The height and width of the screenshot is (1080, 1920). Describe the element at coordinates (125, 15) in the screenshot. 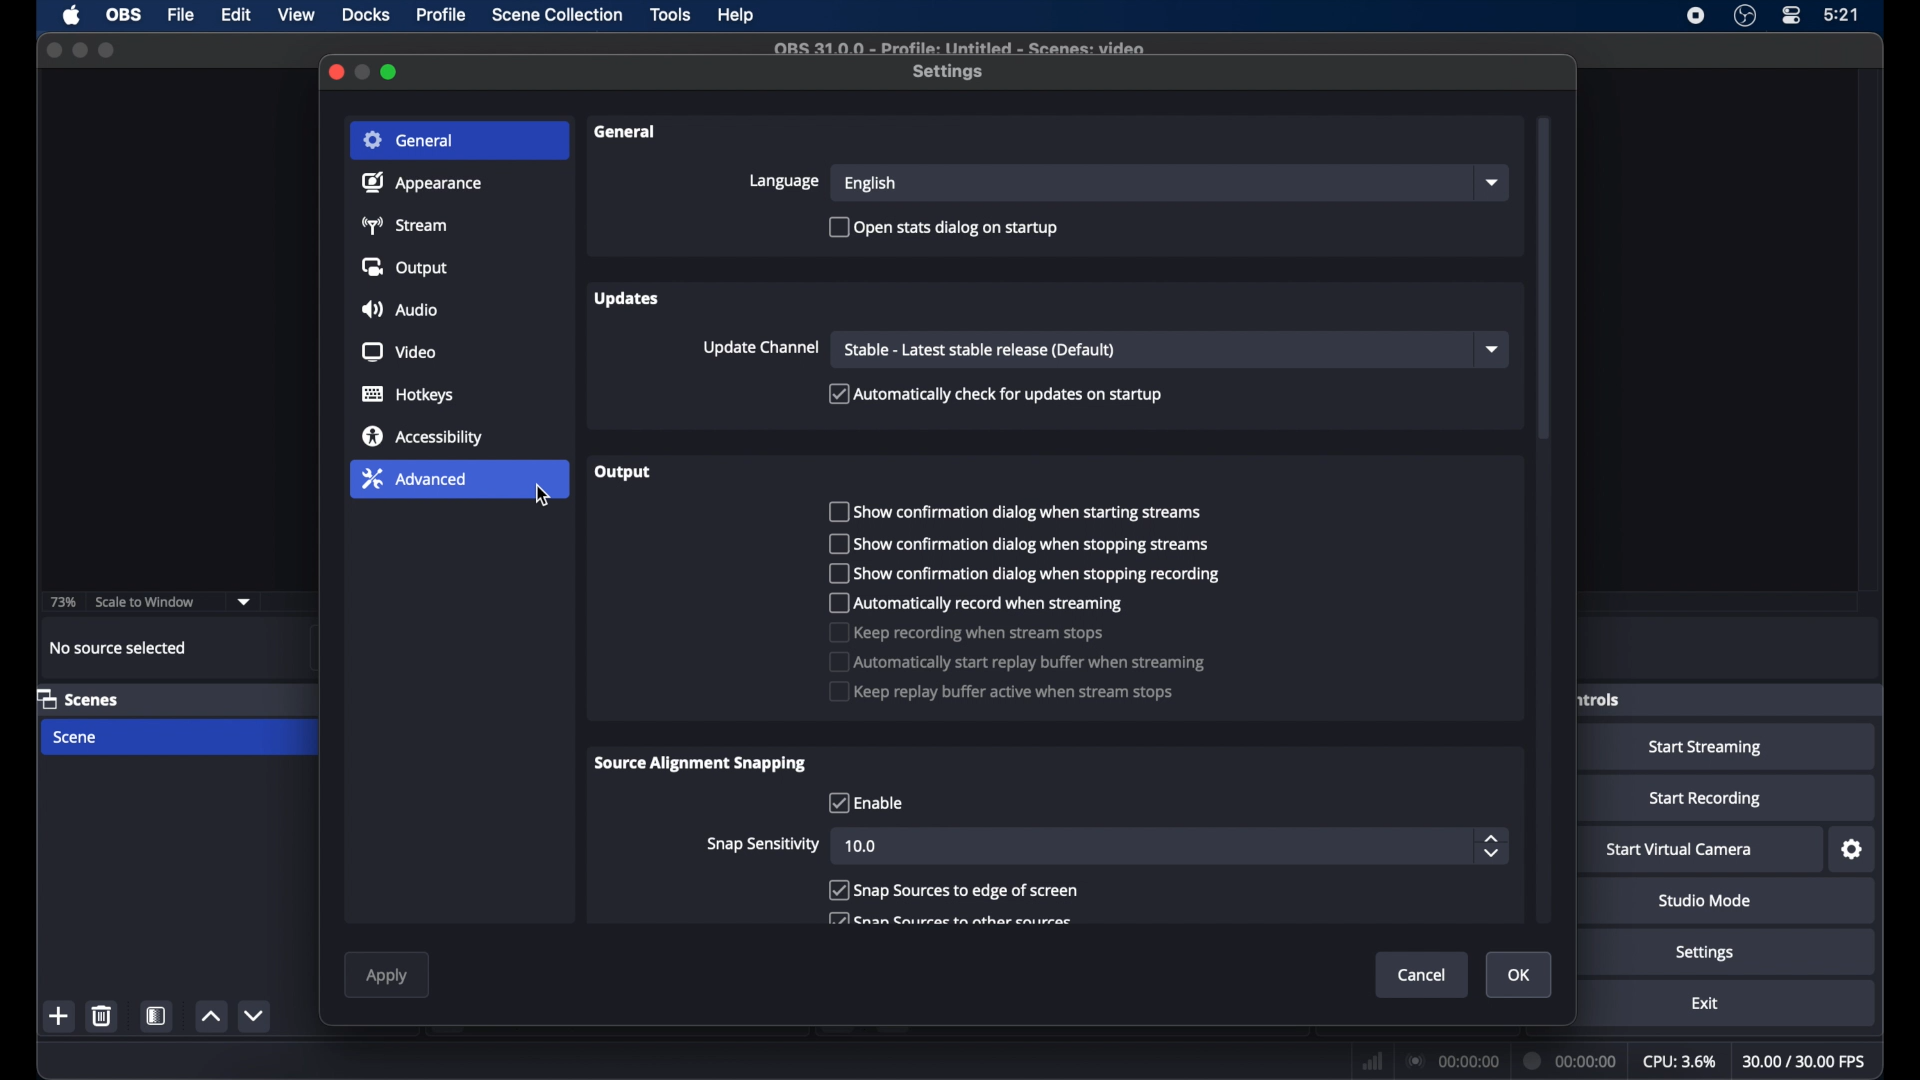

I see `ob` at that location.